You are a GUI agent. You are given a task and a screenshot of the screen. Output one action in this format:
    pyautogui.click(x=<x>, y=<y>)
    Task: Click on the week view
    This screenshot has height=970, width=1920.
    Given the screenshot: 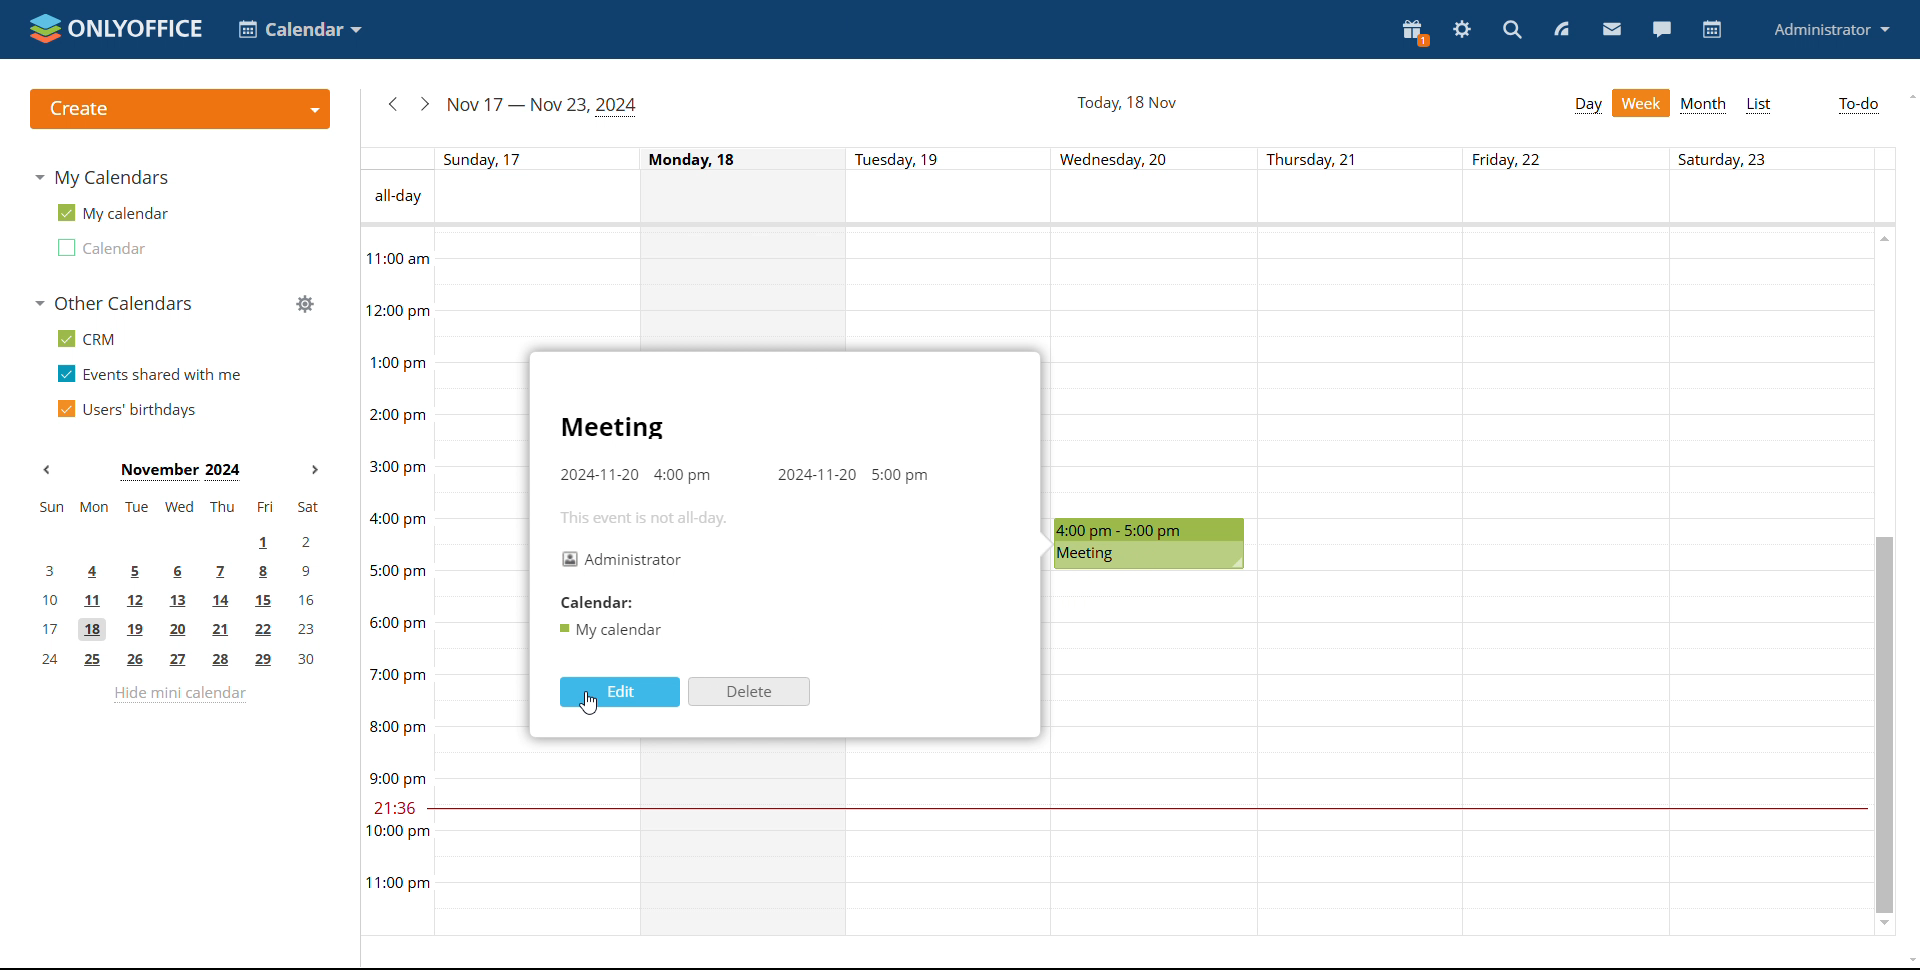 What is the action you would take?
    pyautogui.click(x=1641, y=103)
    